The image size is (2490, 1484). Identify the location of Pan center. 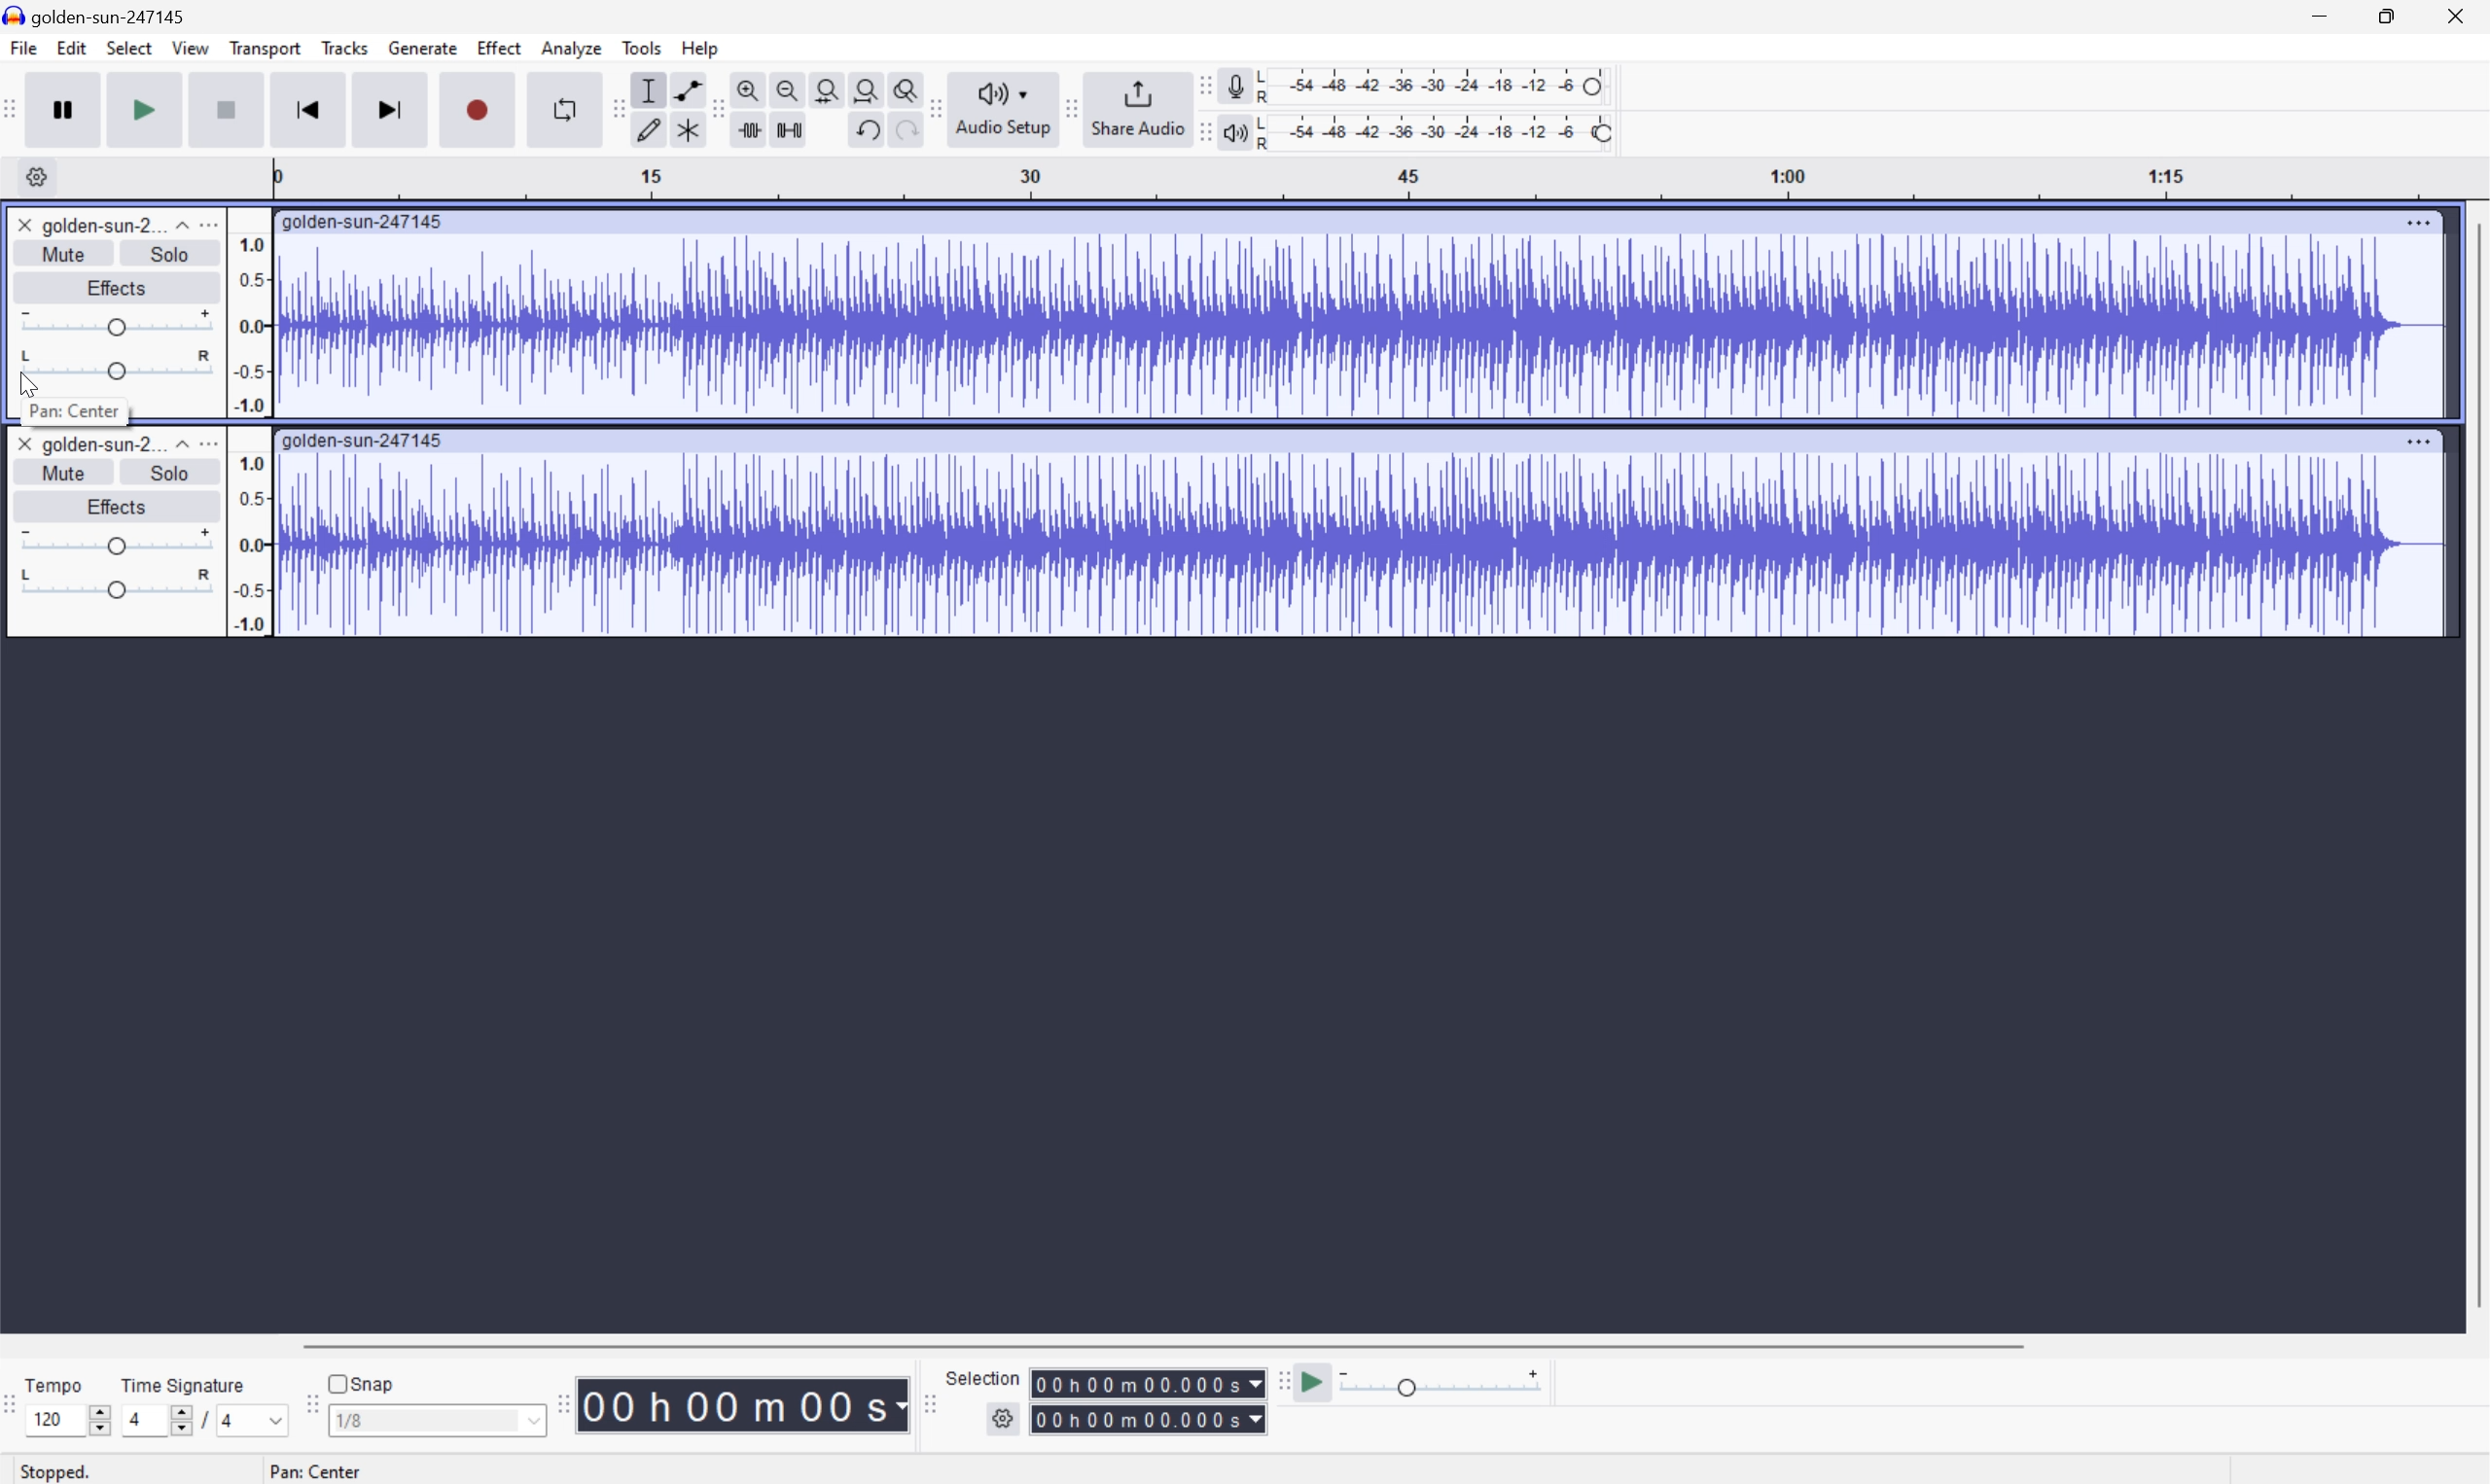
(75, 411).